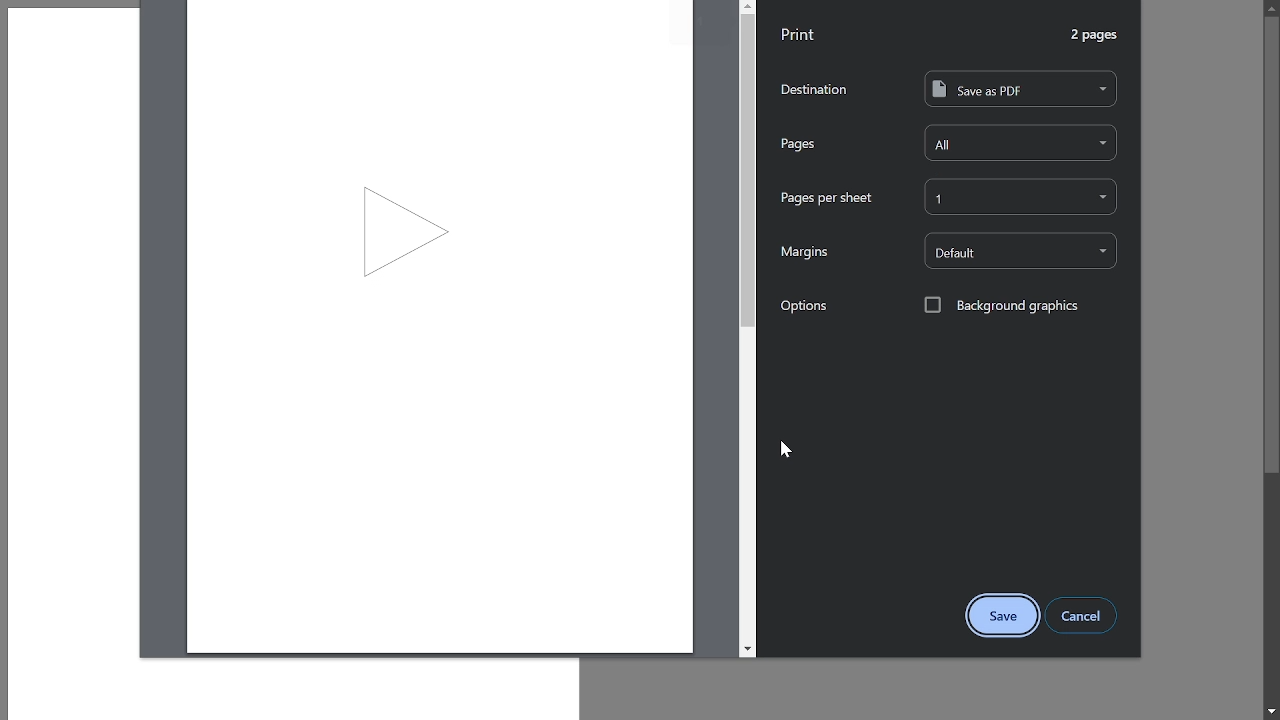 This screenshot has height=720, width=1280. Describe the element at coordinates (826, 198) in the screenshot. I see `Pages per sheet` at that location.